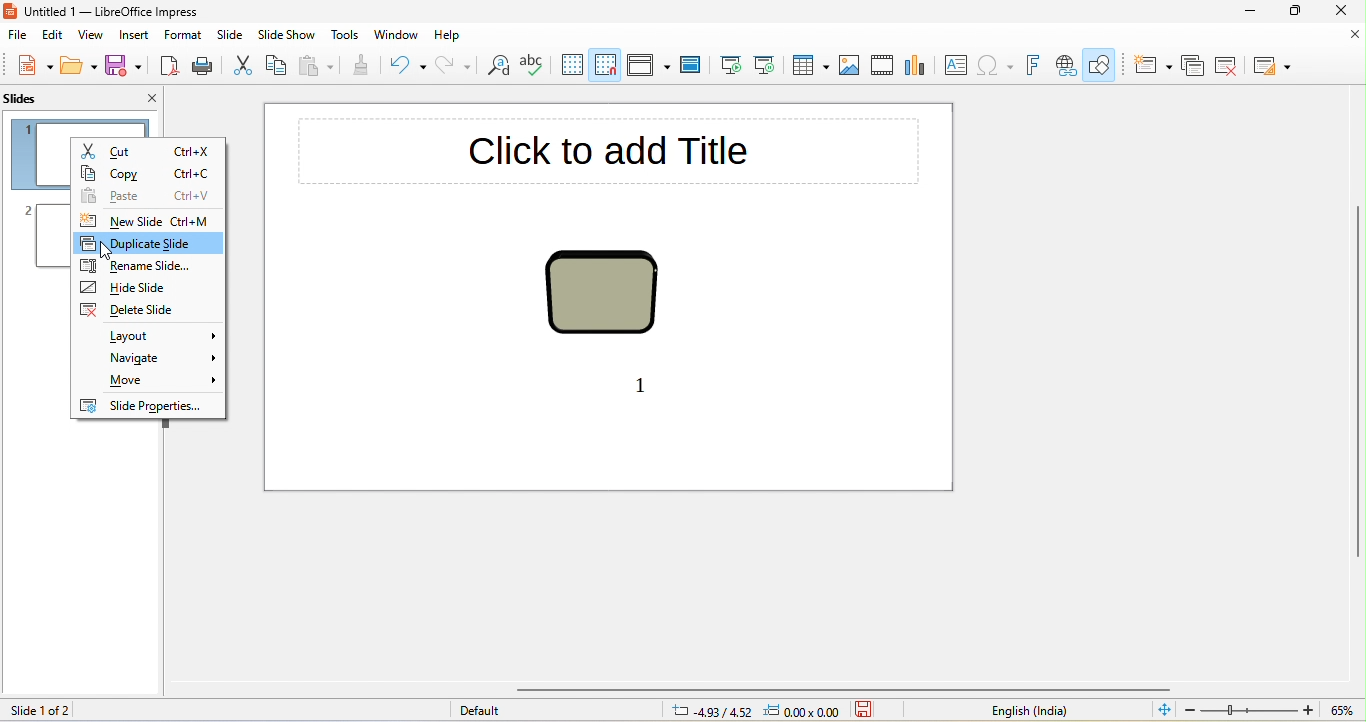  What do you see at coordinates (346, 35) in the screenshot?
I see `tools` at bounding box center [346, 35].